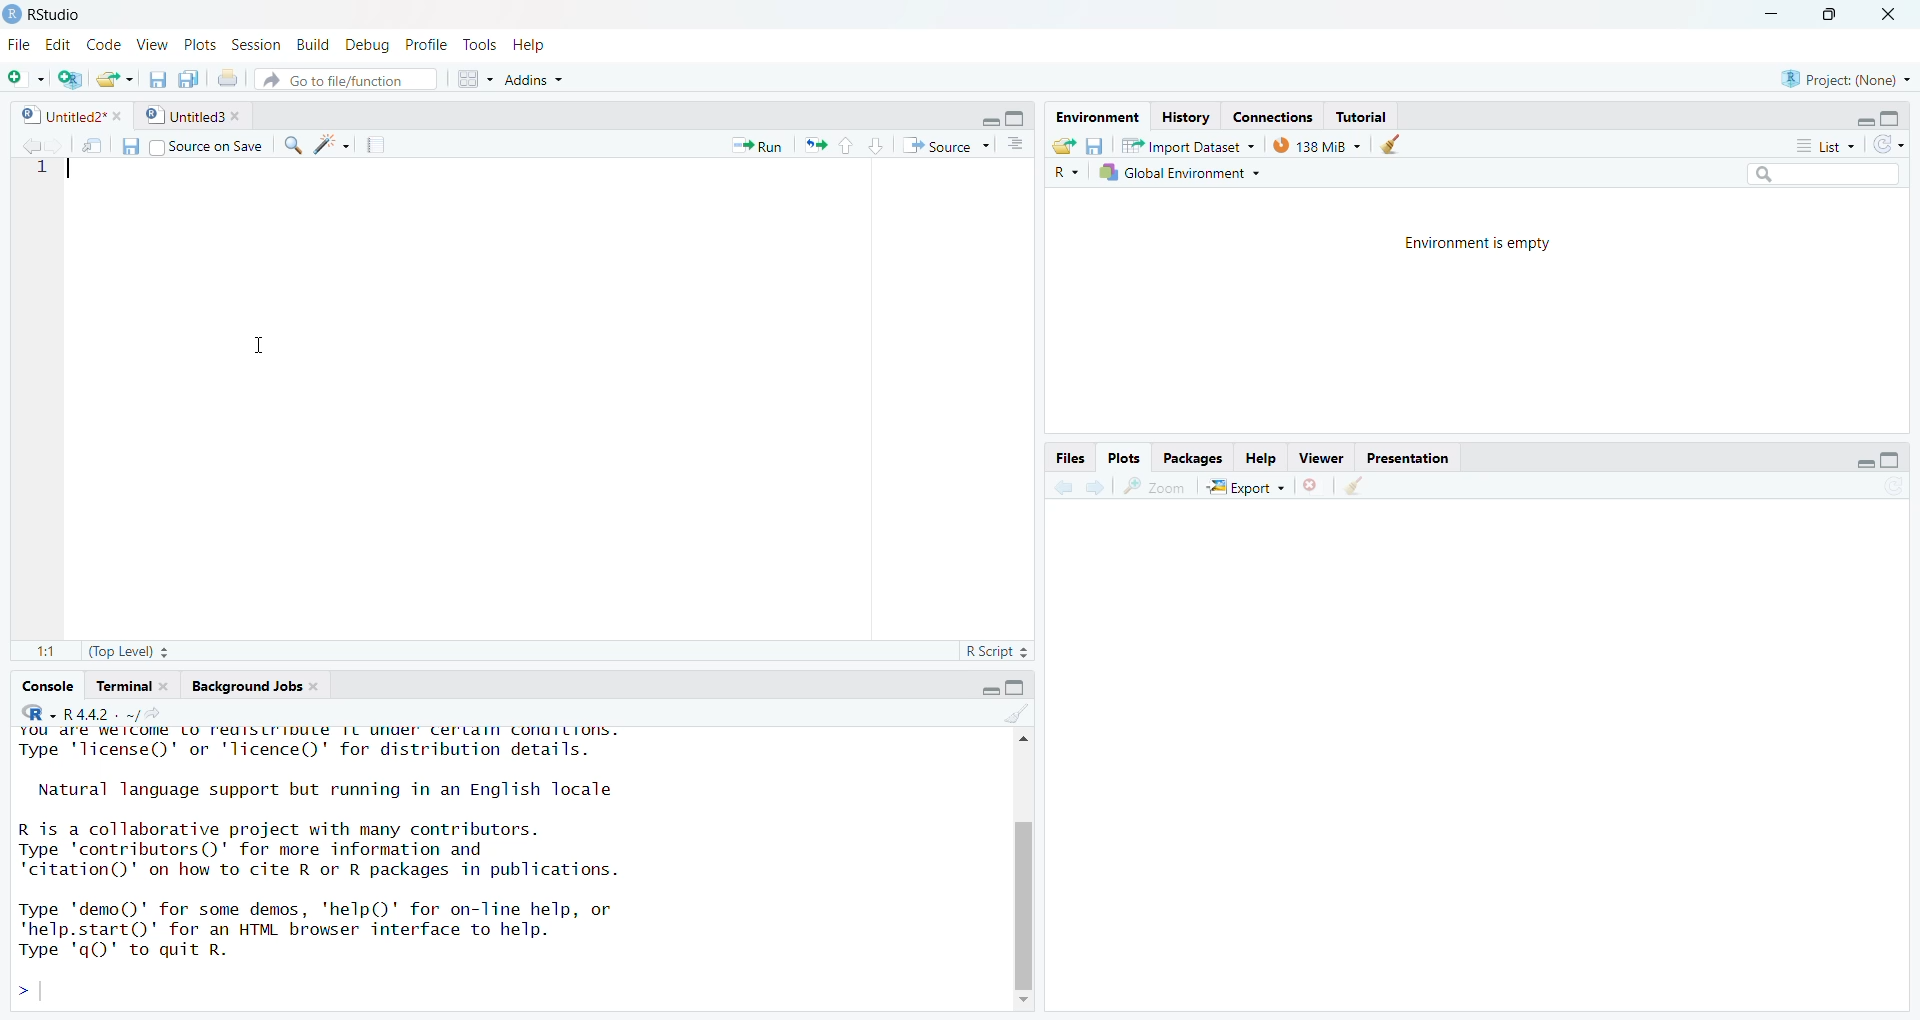 Image resolution: width=1920 pixels, height=1020 pixels. What do you see at coordinates (1078, 488) in the screenshot?
I see `forward/backward` at bounding box center [1078, 488].